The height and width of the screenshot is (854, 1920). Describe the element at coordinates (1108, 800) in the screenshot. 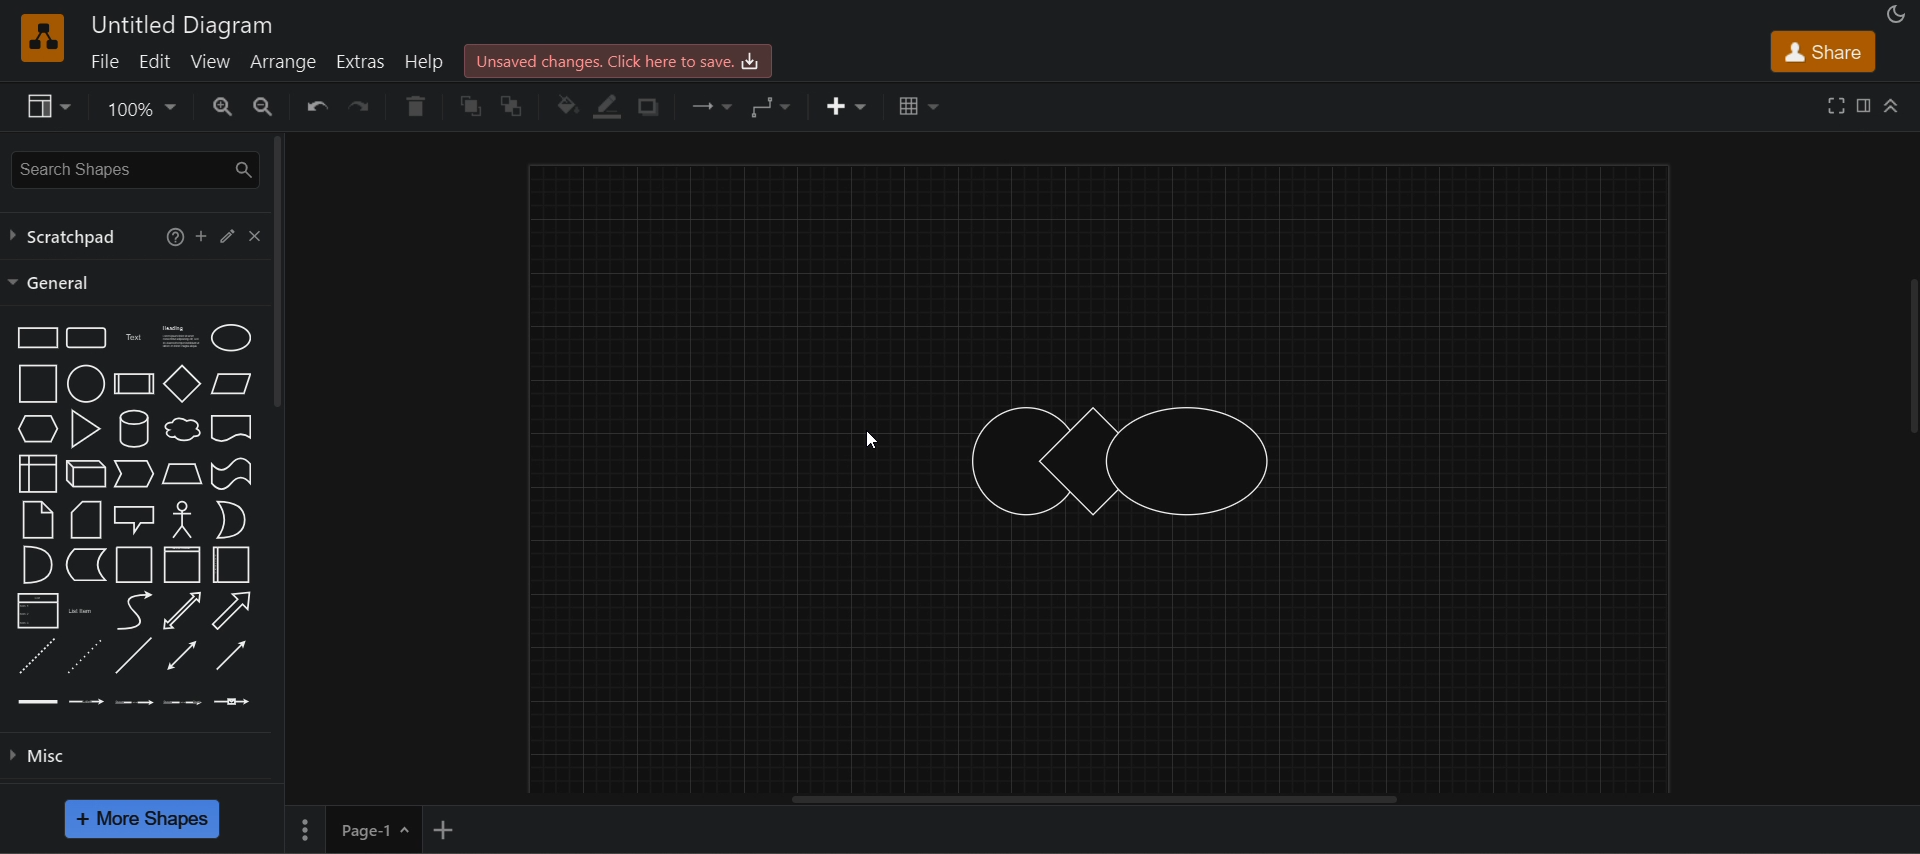

I see `horizontal scroll bar` at that location.